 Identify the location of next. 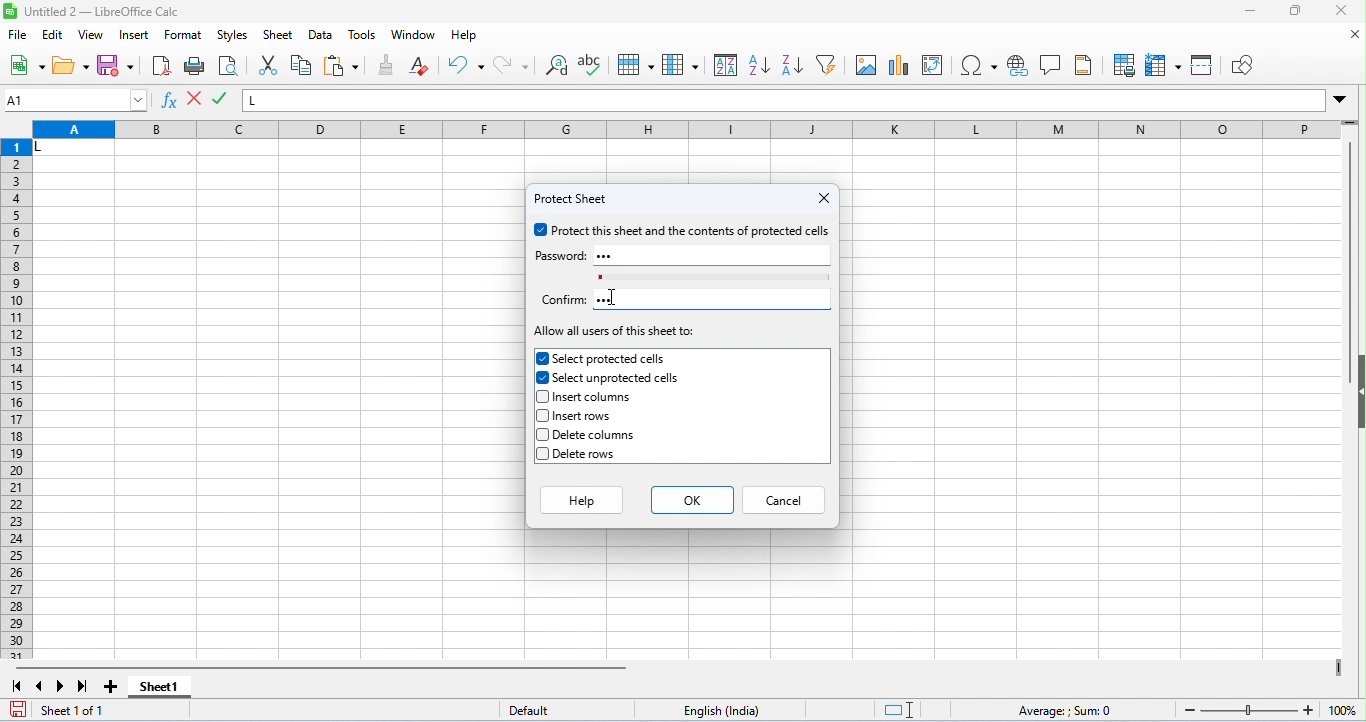
(61, 686).